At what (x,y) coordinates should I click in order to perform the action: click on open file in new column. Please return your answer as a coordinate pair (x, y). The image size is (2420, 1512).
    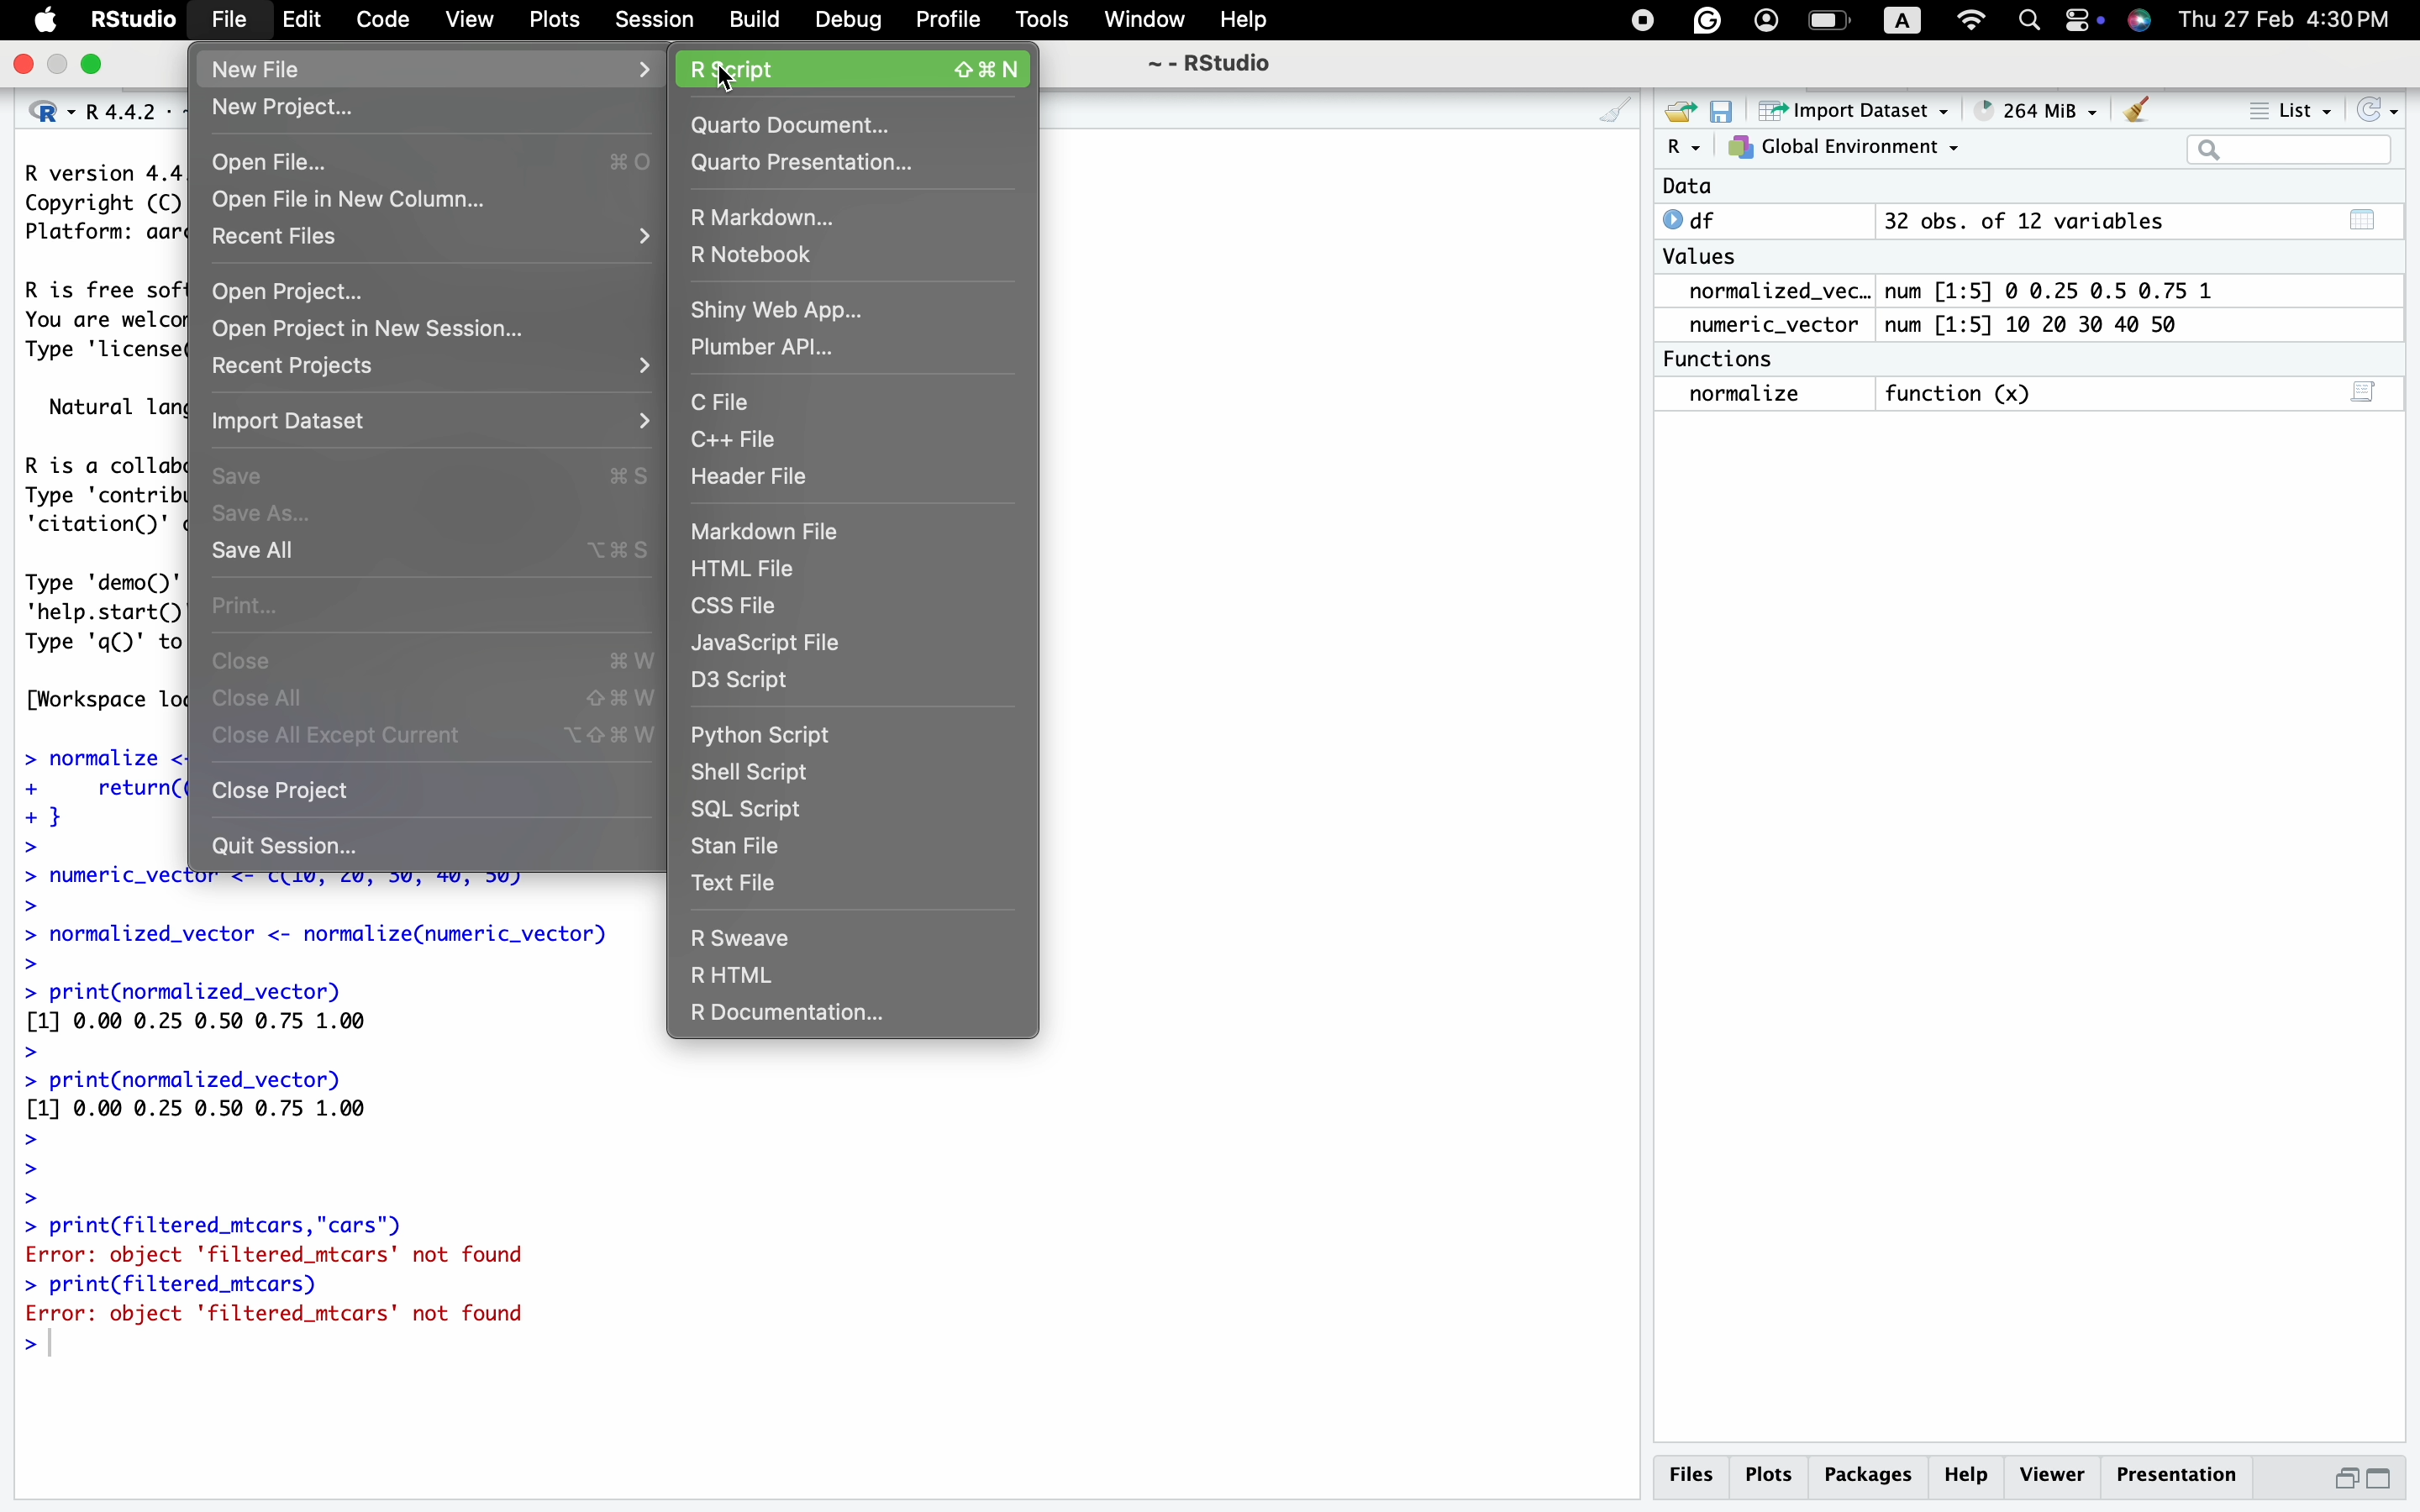
    Looking at the image, I should click on (438, 200).